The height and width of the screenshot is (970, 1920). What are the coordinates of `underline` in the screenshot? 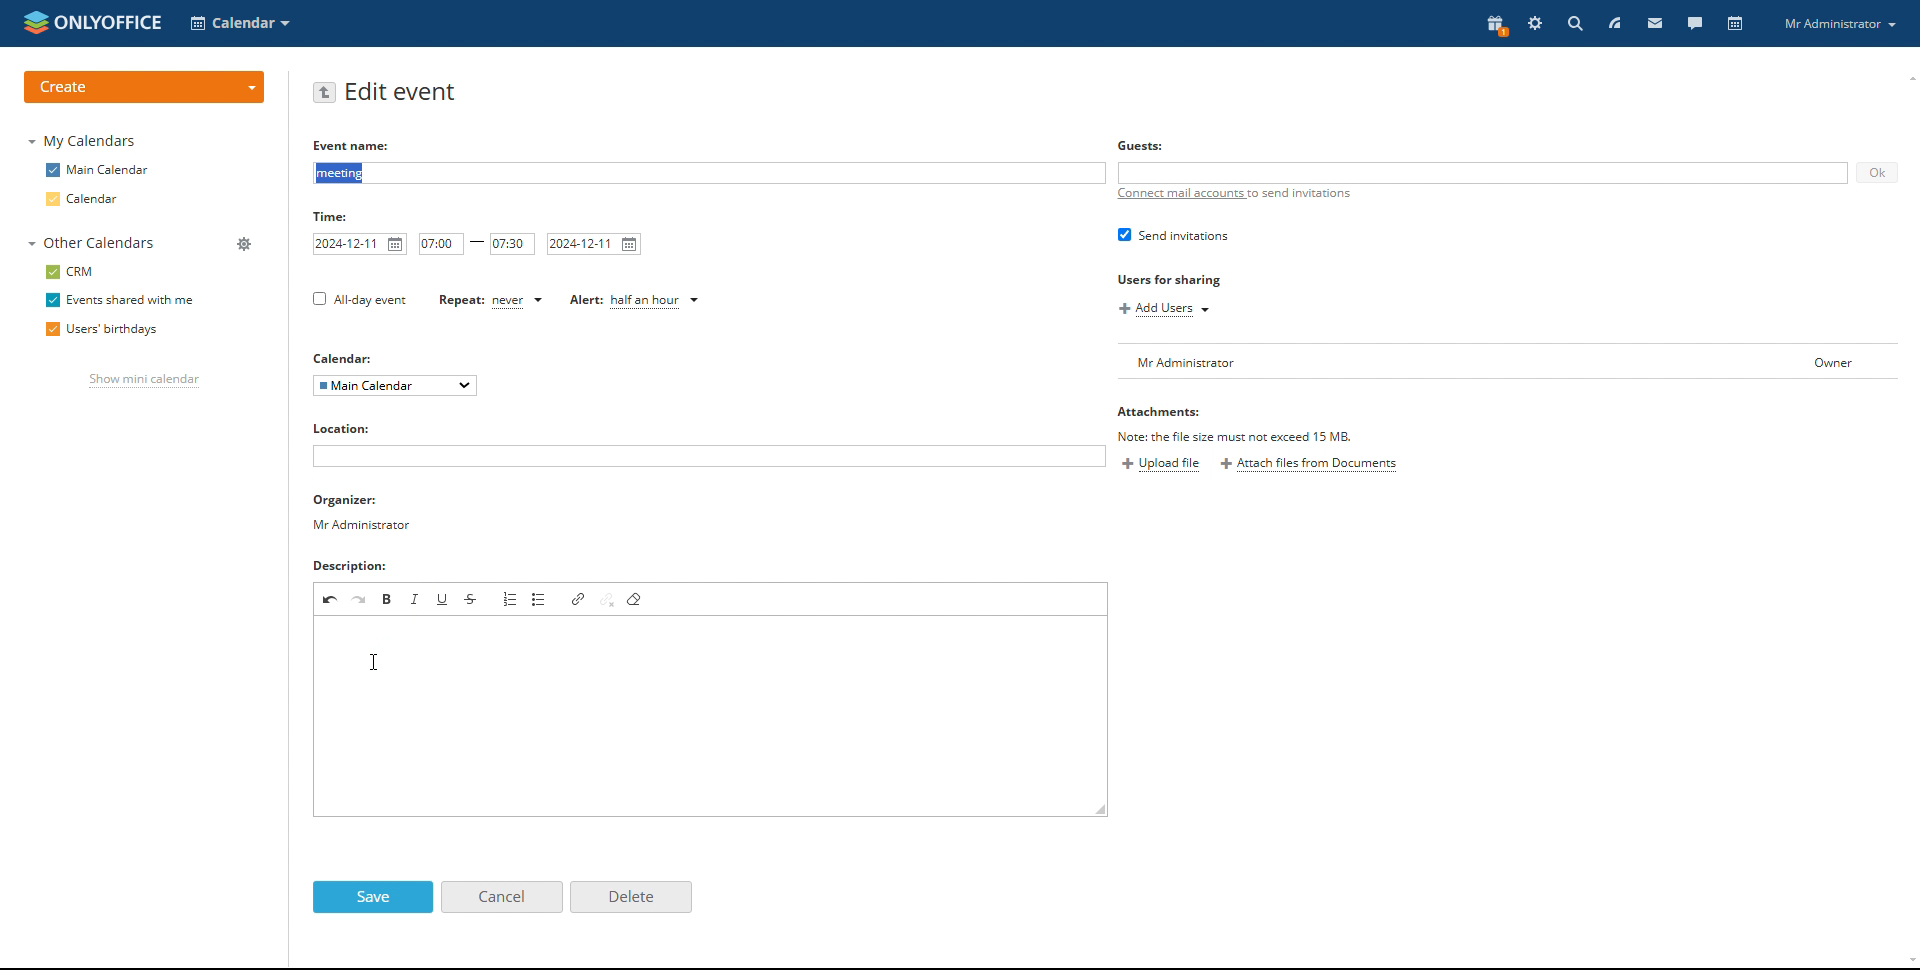 It's located at (444, 599).